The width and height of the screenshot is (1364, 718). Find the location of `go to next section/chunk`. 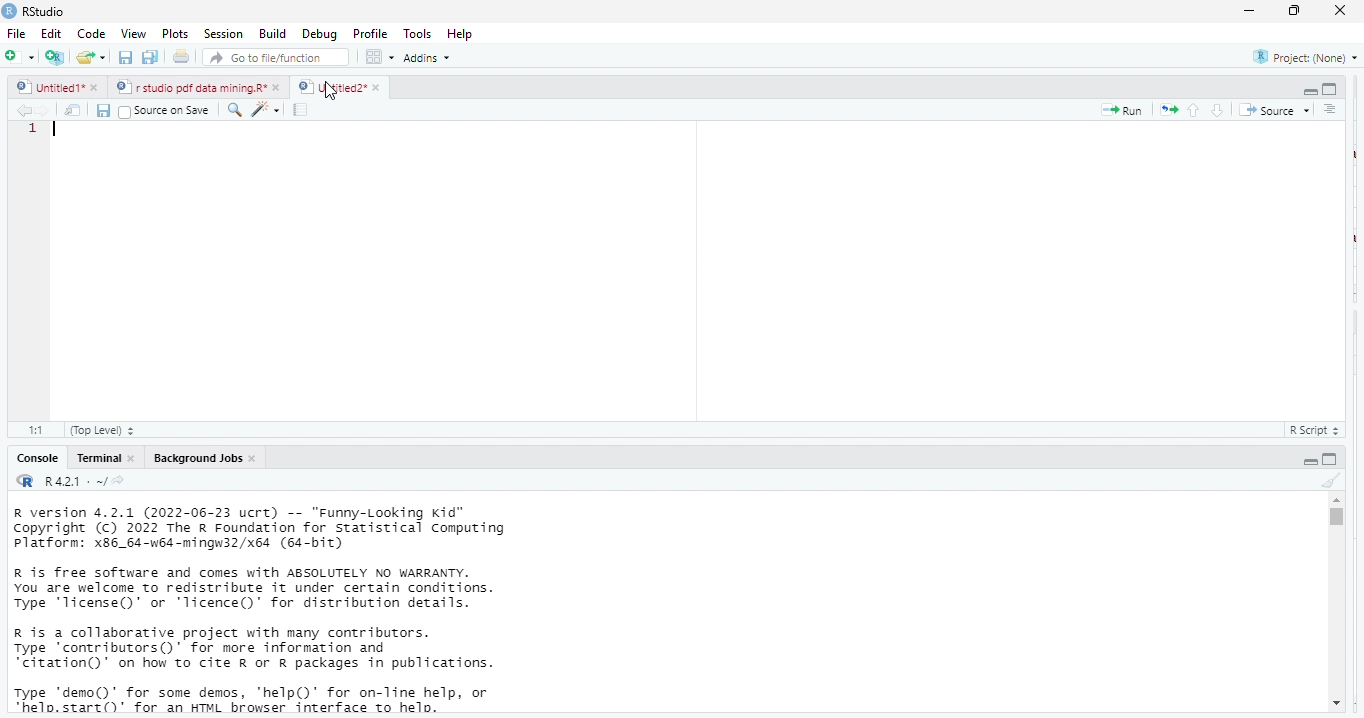

go to next section/chunk is located at coordinates (1219, 110).